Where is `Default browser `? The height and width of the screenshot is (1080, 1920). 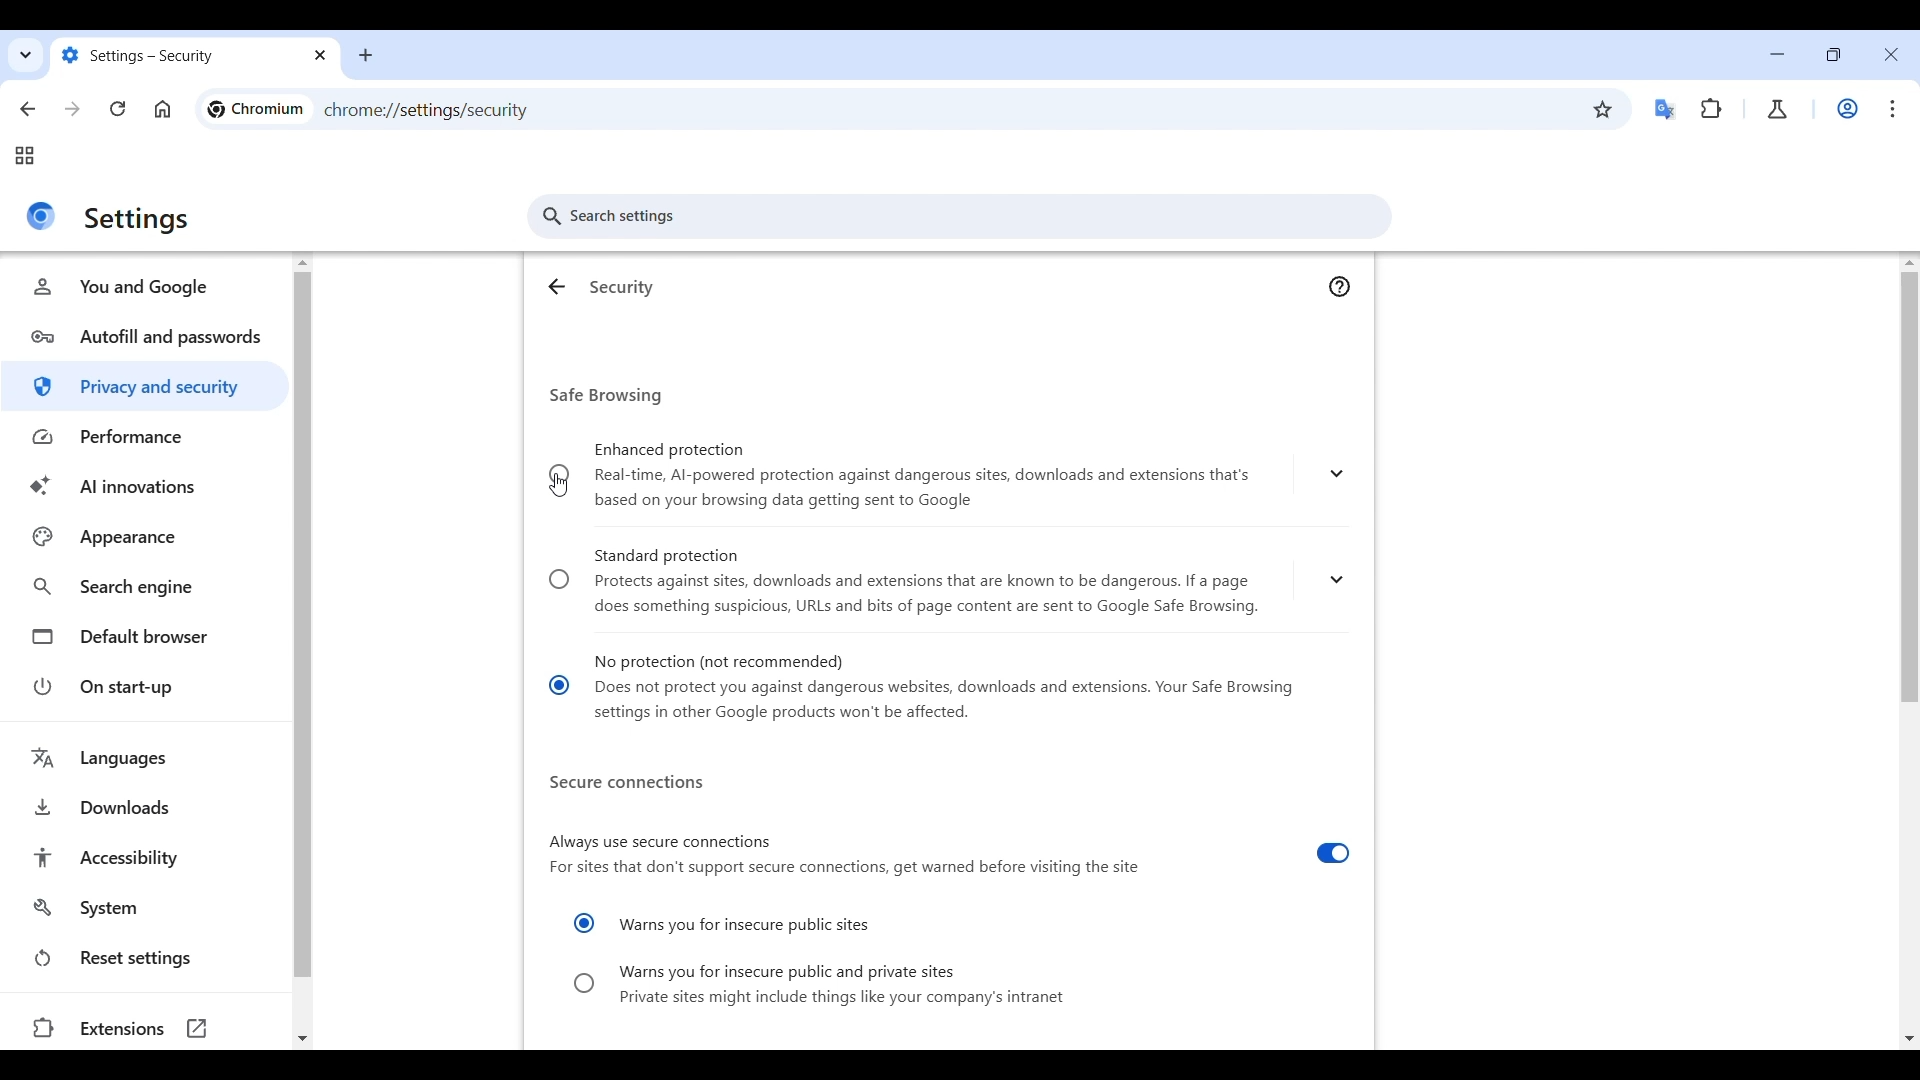 Default browser  is located at coordinates (148, 637).